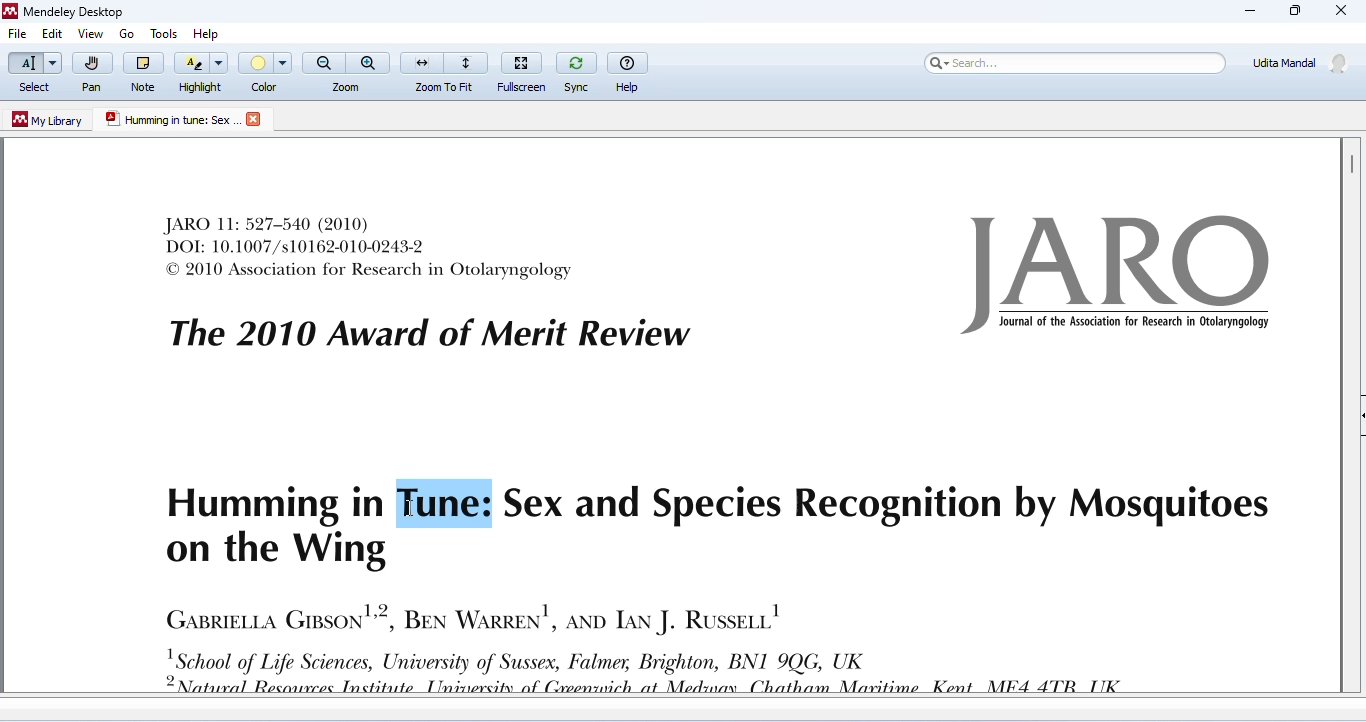  What do you see at coordinates (1293, 11) in the screenshot?
I see `maximize` at bounding box center [1293, 11].